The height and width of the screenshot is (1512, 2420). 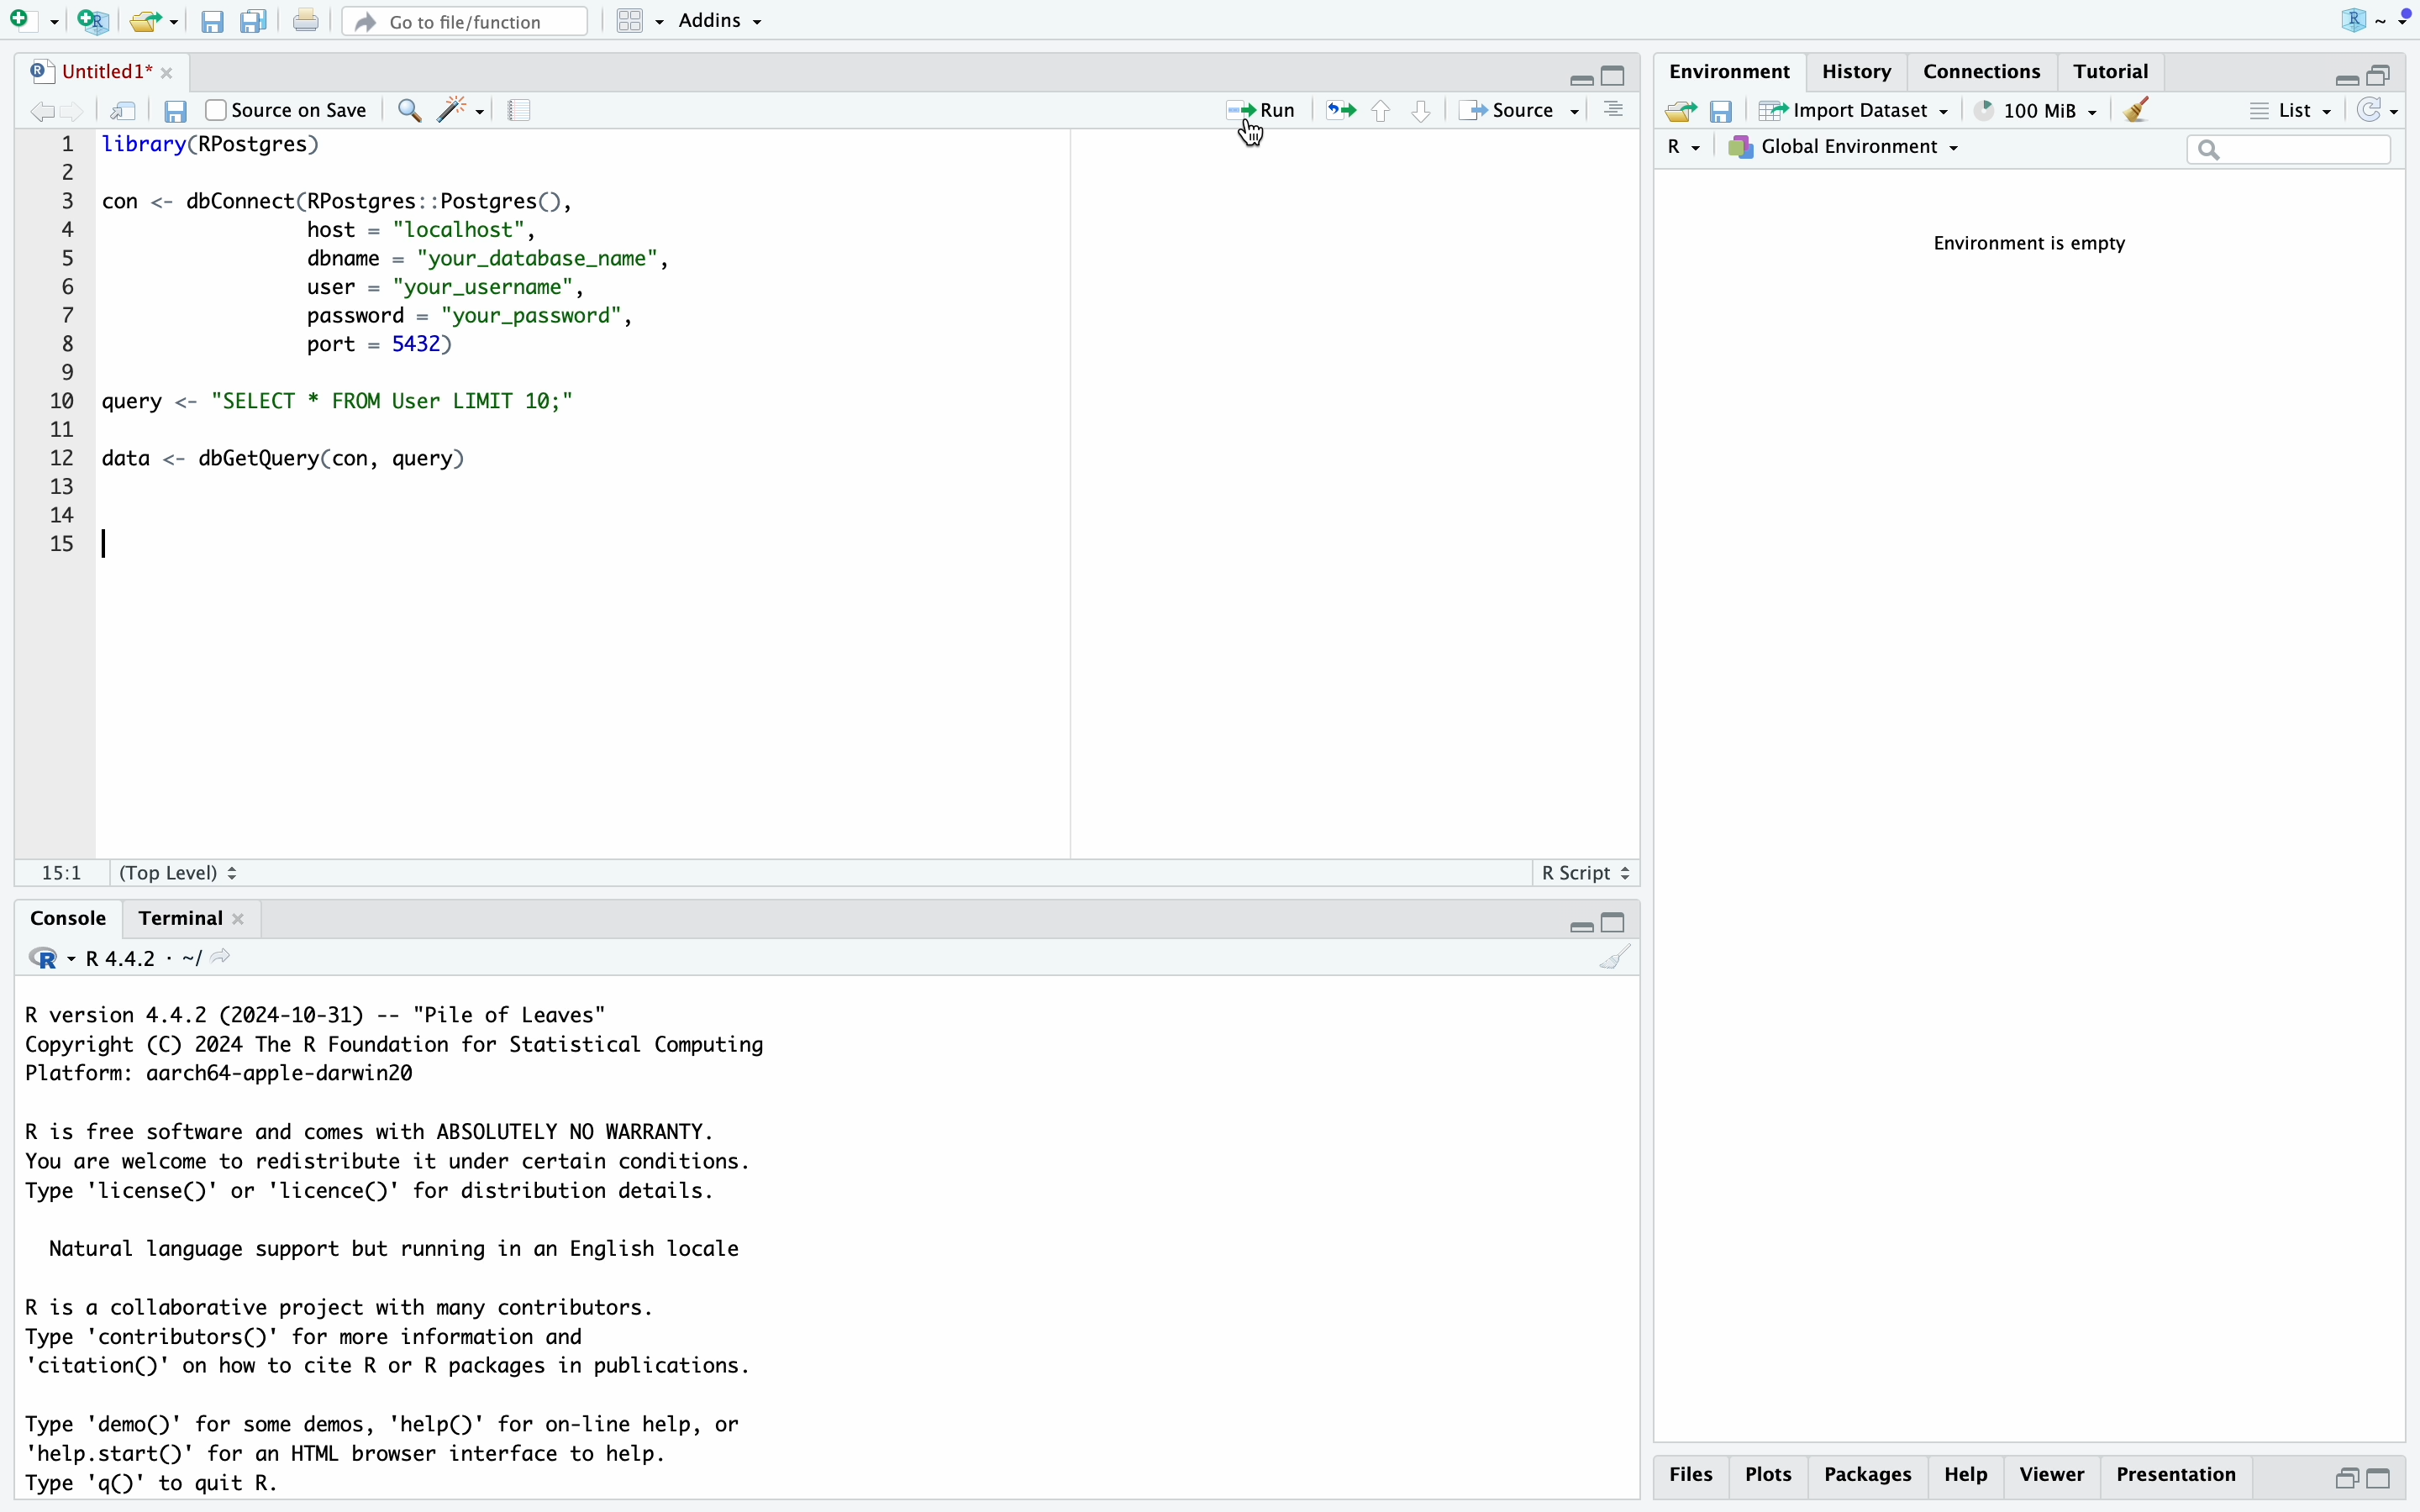 I want to click on terminal, so click(x=177, y=920).